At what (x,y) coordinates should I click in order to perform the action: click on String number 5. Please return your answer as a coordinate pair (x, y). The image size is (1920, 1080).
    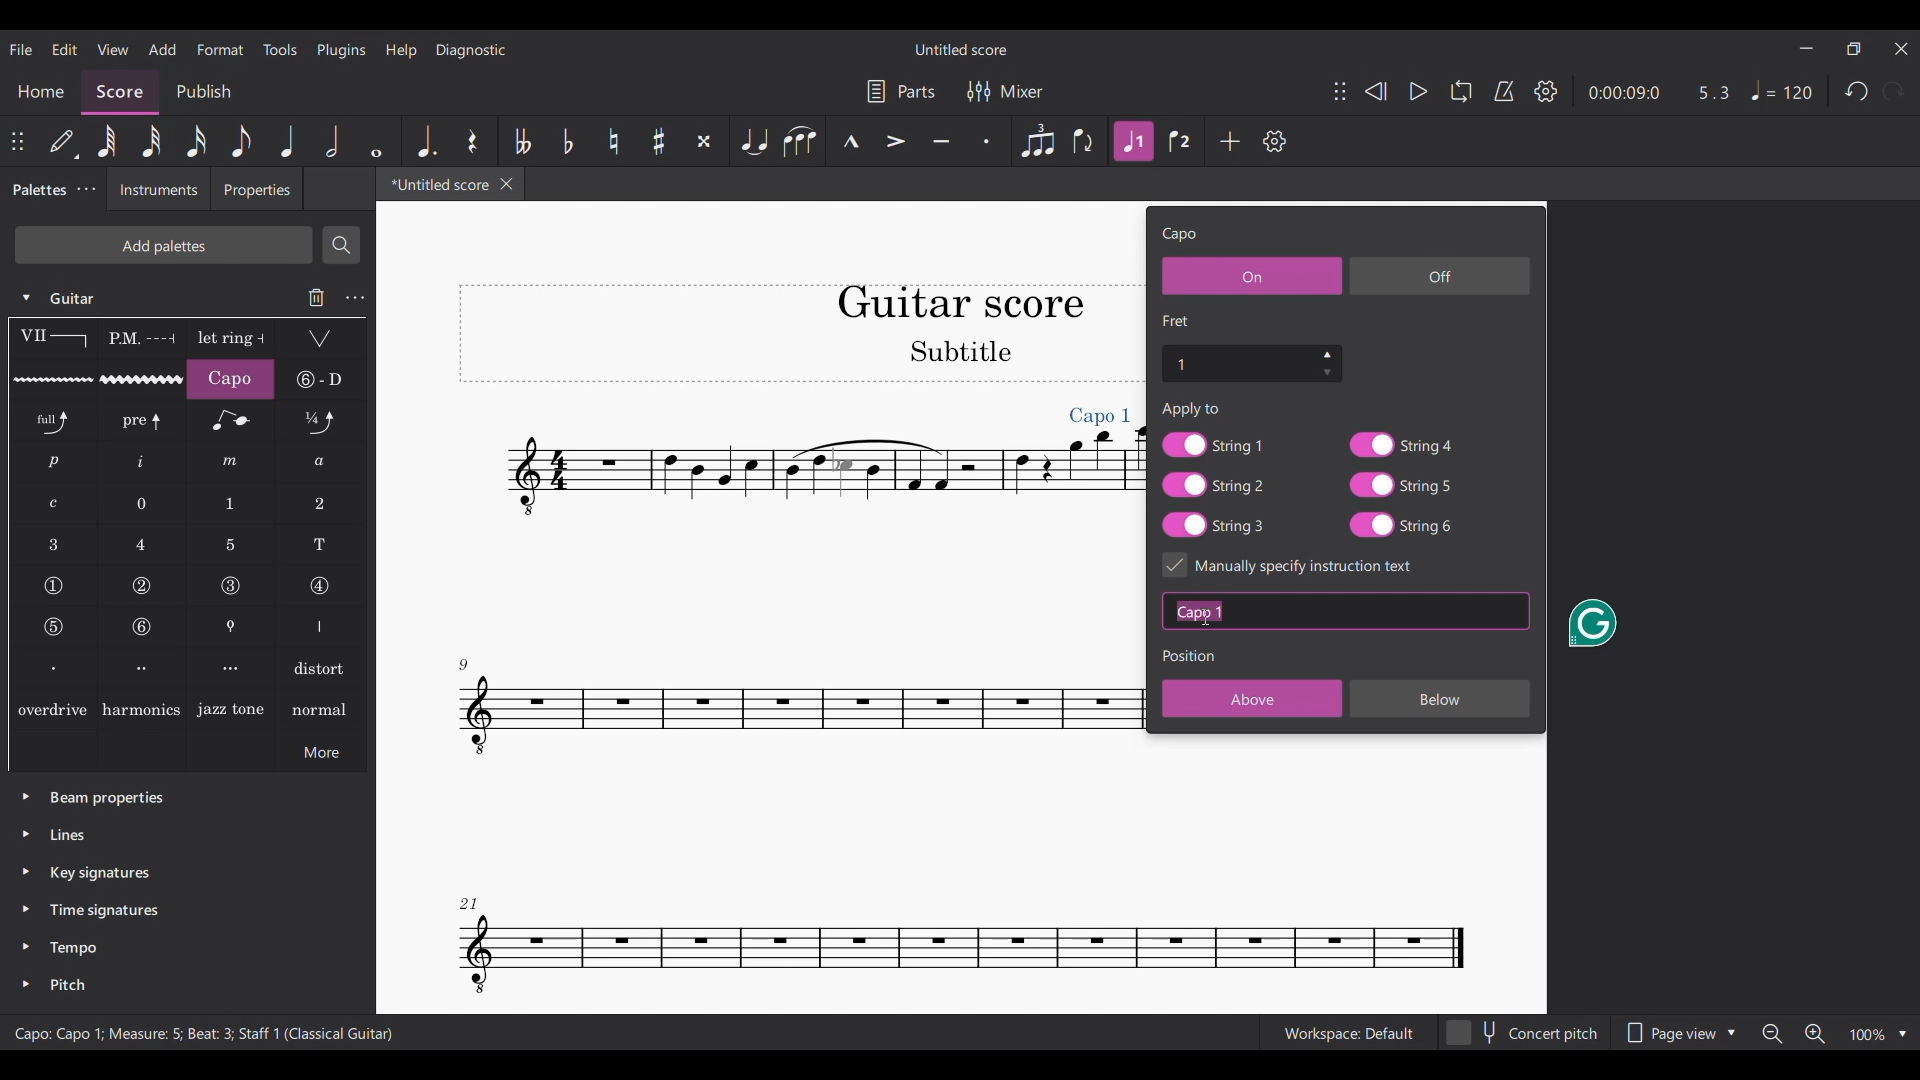
    Looking at the image, I should click on (54, 627).